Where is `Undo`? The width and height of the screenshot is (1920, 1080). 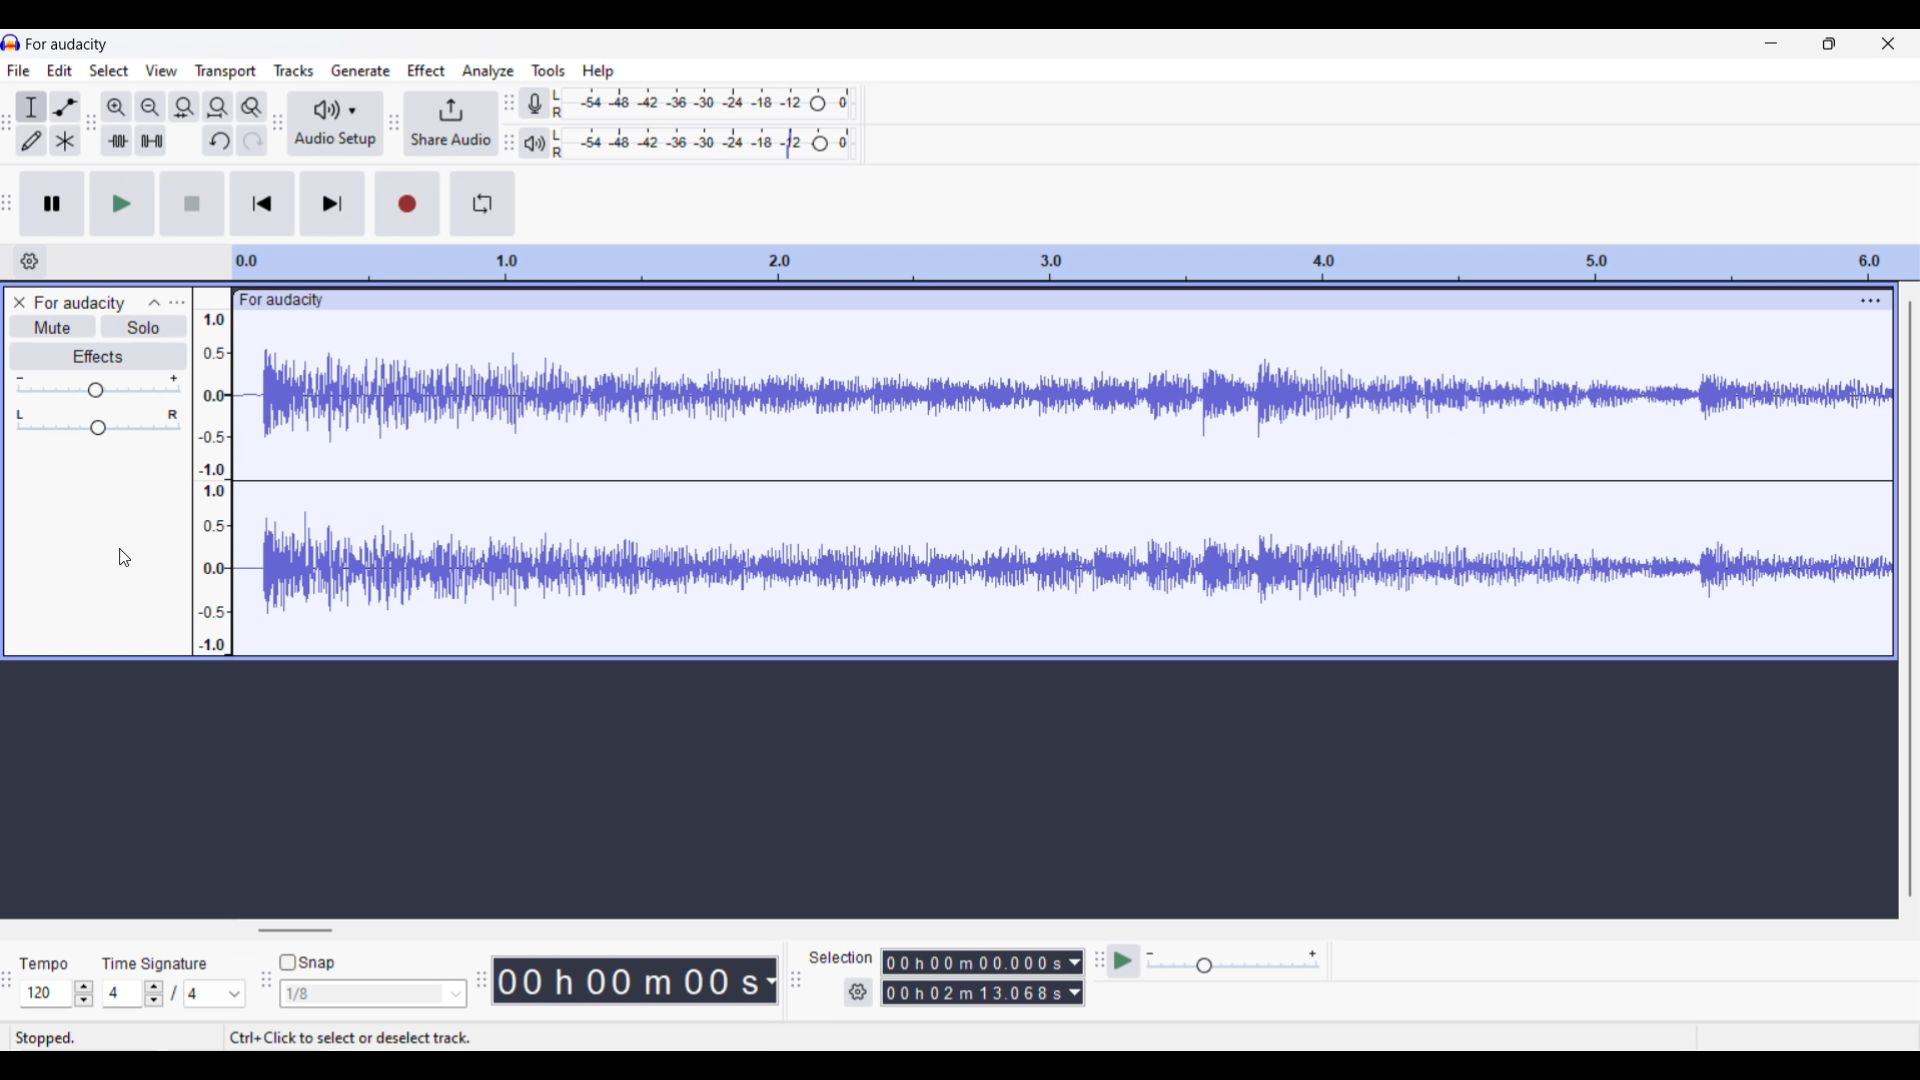 Undo is located at coordinates (218, 140).